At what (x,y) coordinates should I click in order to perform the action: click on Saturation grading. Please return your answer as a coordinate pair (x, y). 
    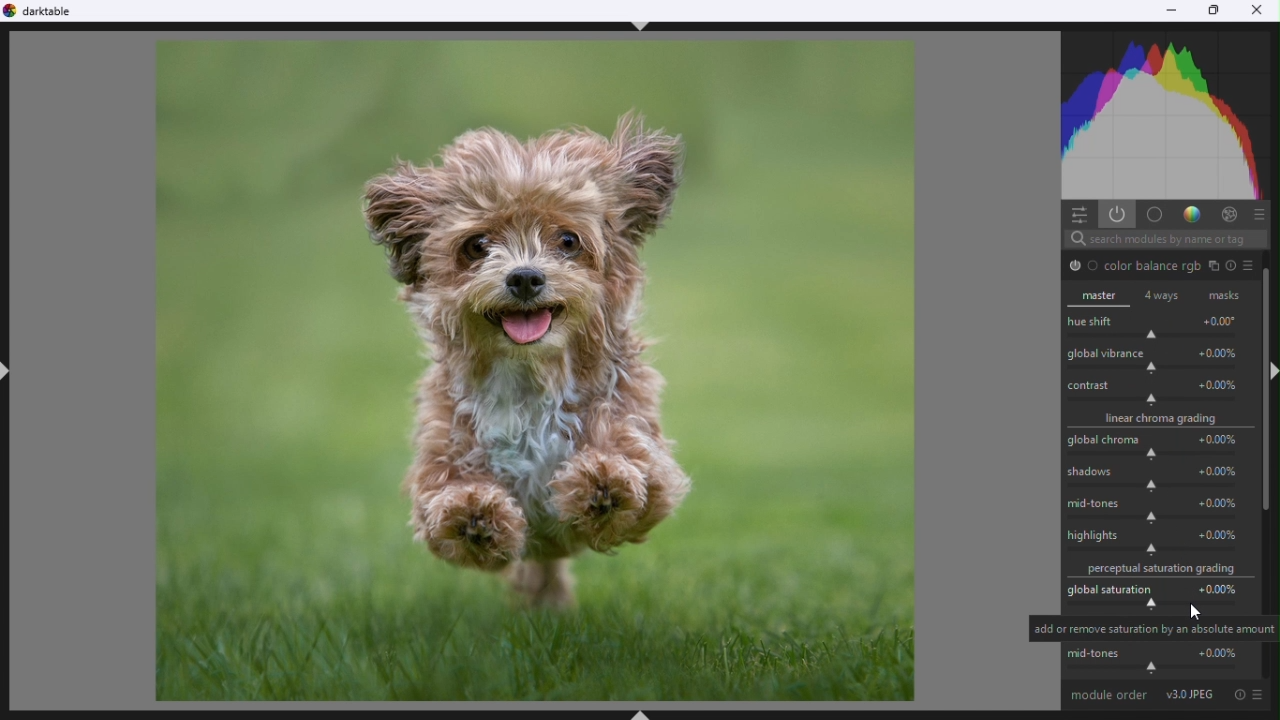
    Looking at the image, I should click on (1163, 571).